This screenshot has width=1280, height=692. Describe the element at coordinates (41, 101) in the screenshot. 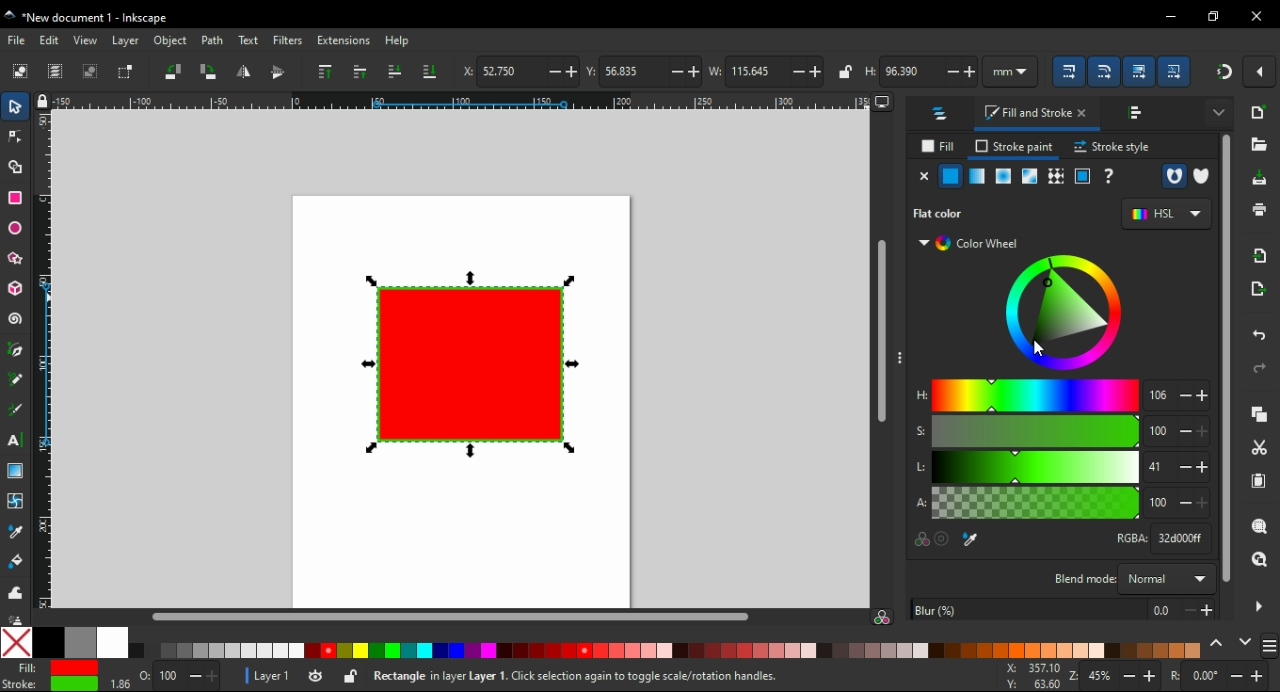

I see `lock` at that location.